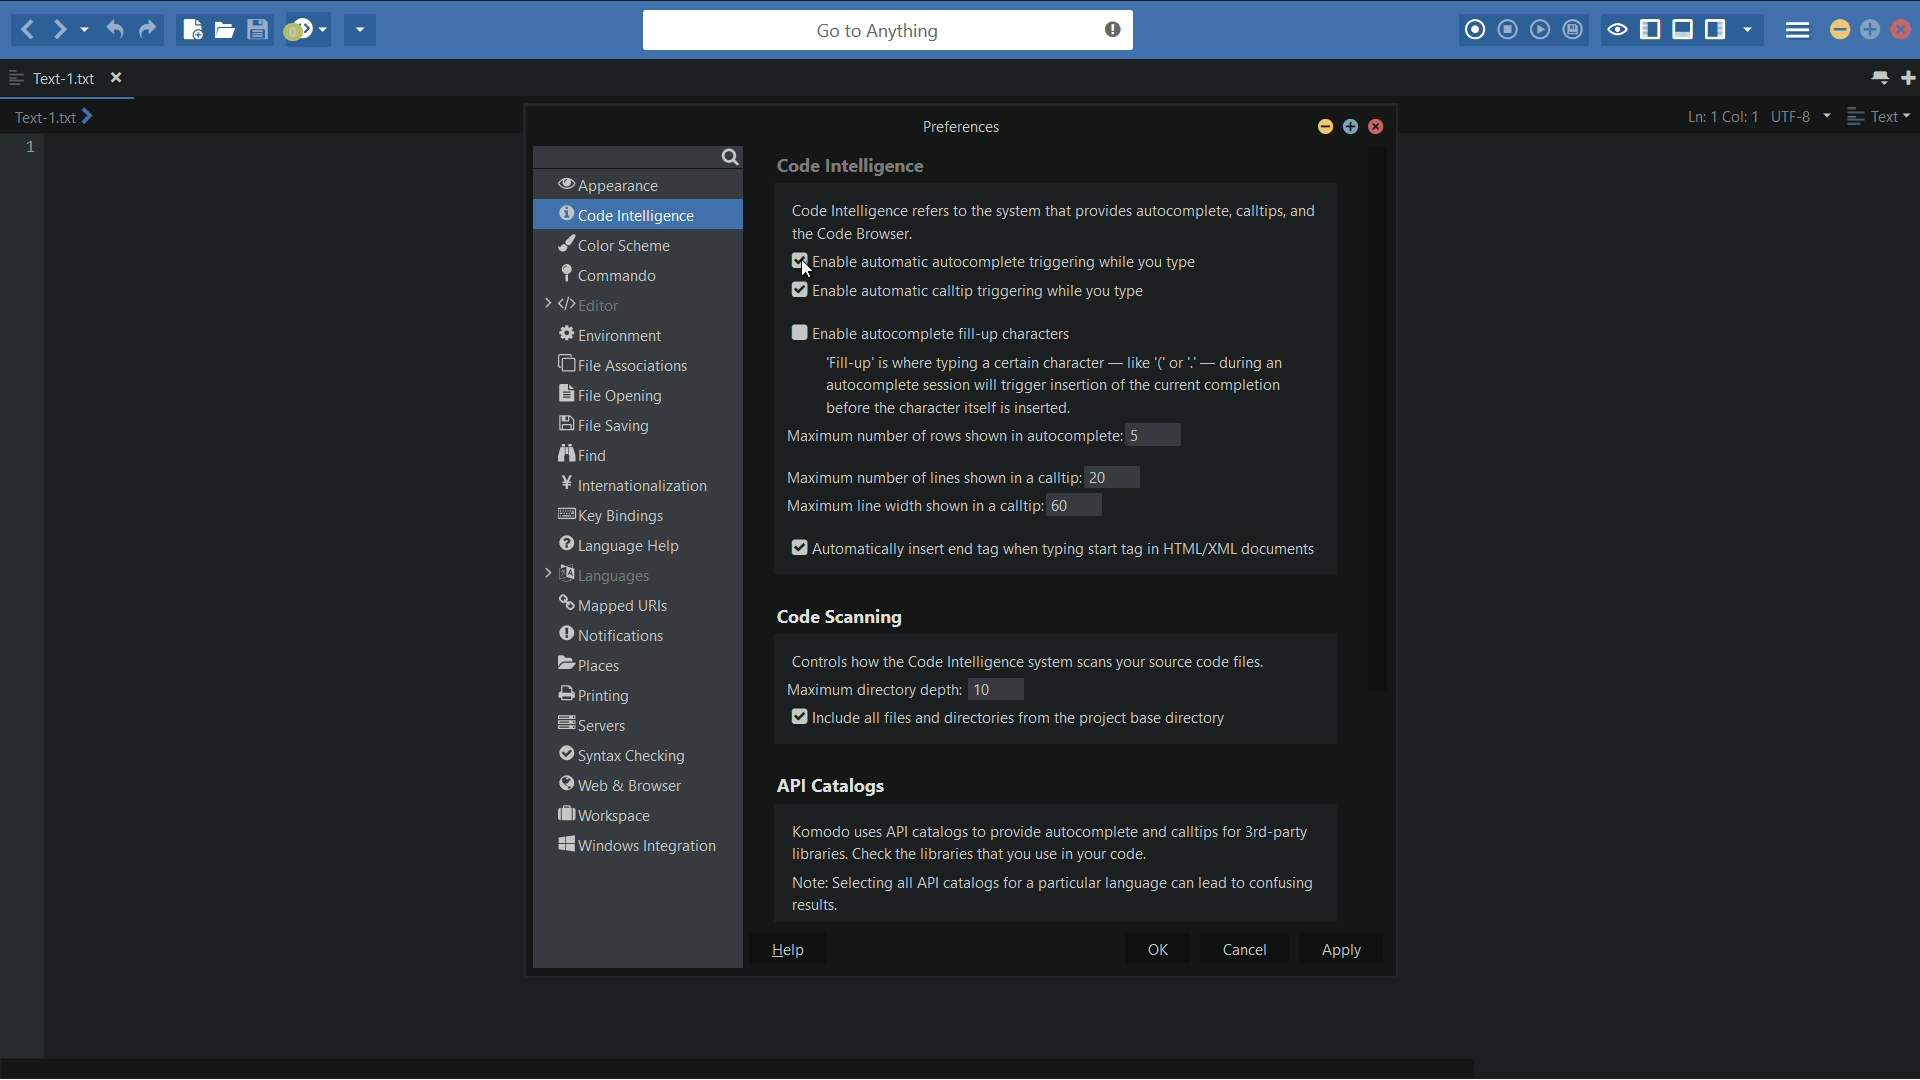 This screenshot has height=1080, width=1920. Describe the element at coordinates (1903, 29) in the screenshot. I see `close app` at that location.